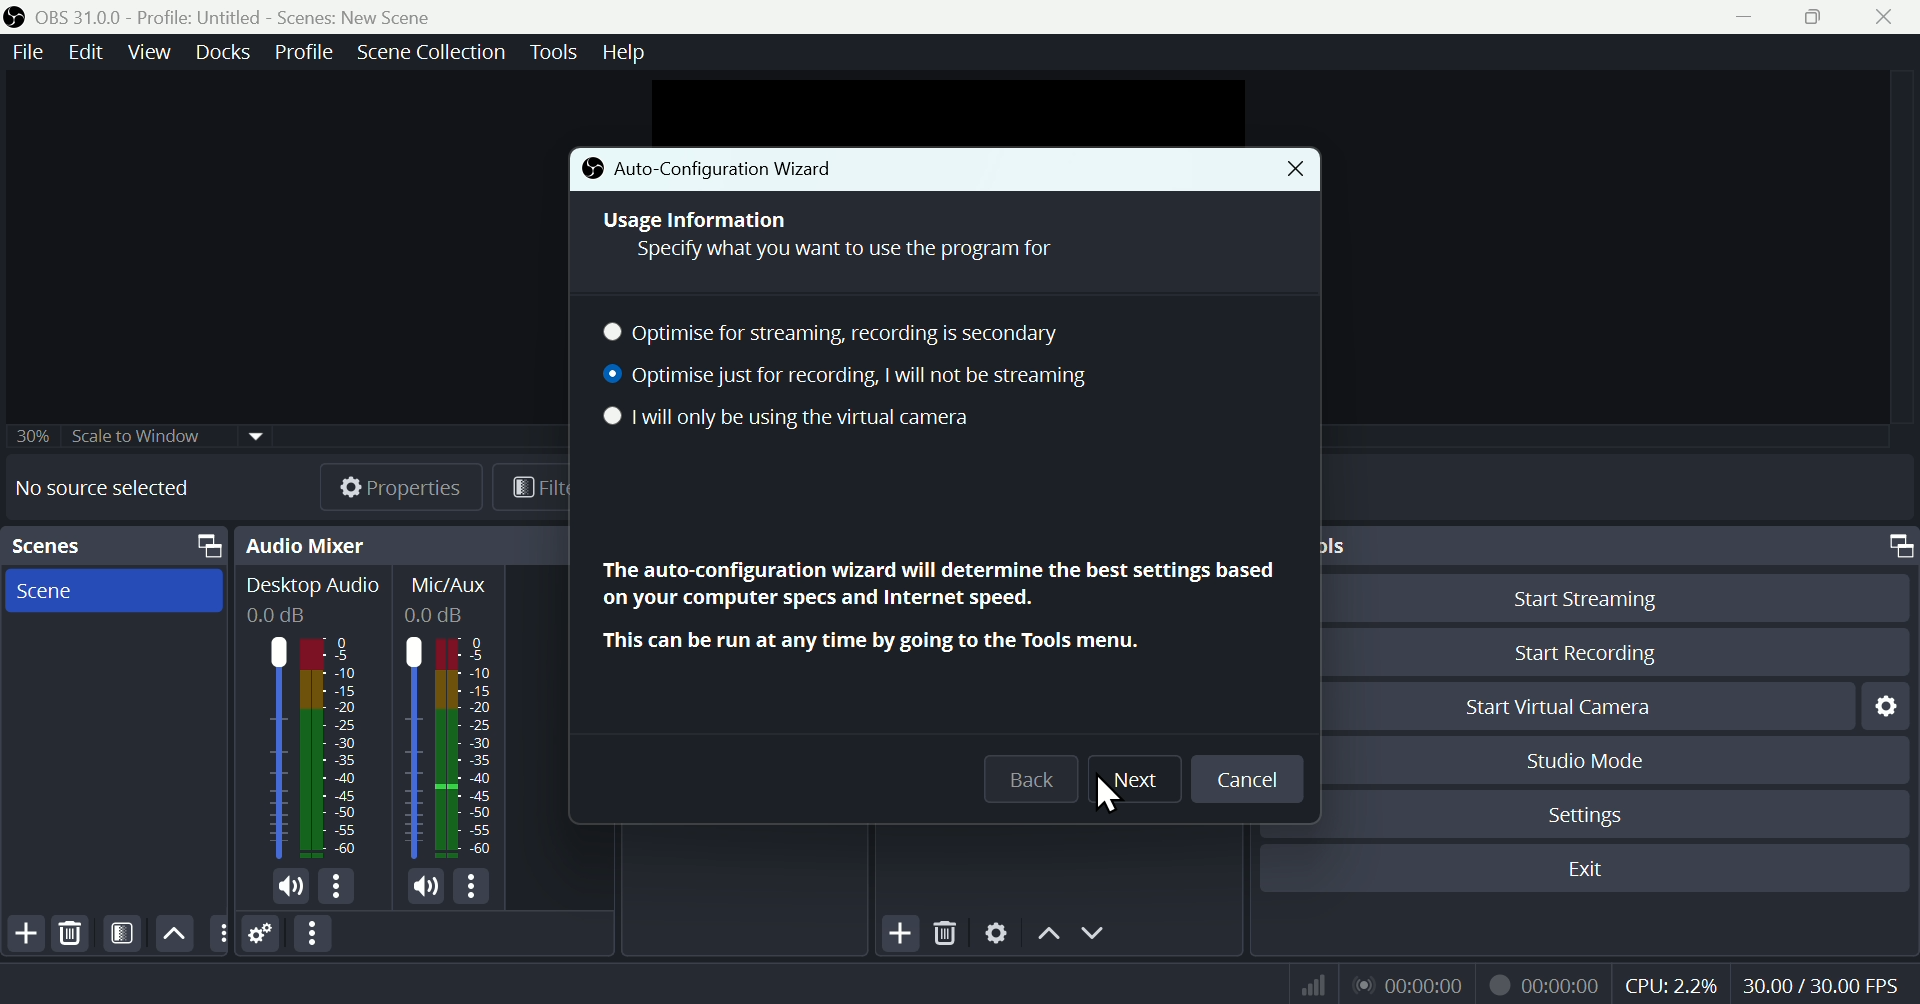 The image size is (1920, 1004). I want to click on Filters, so click(120, 934).